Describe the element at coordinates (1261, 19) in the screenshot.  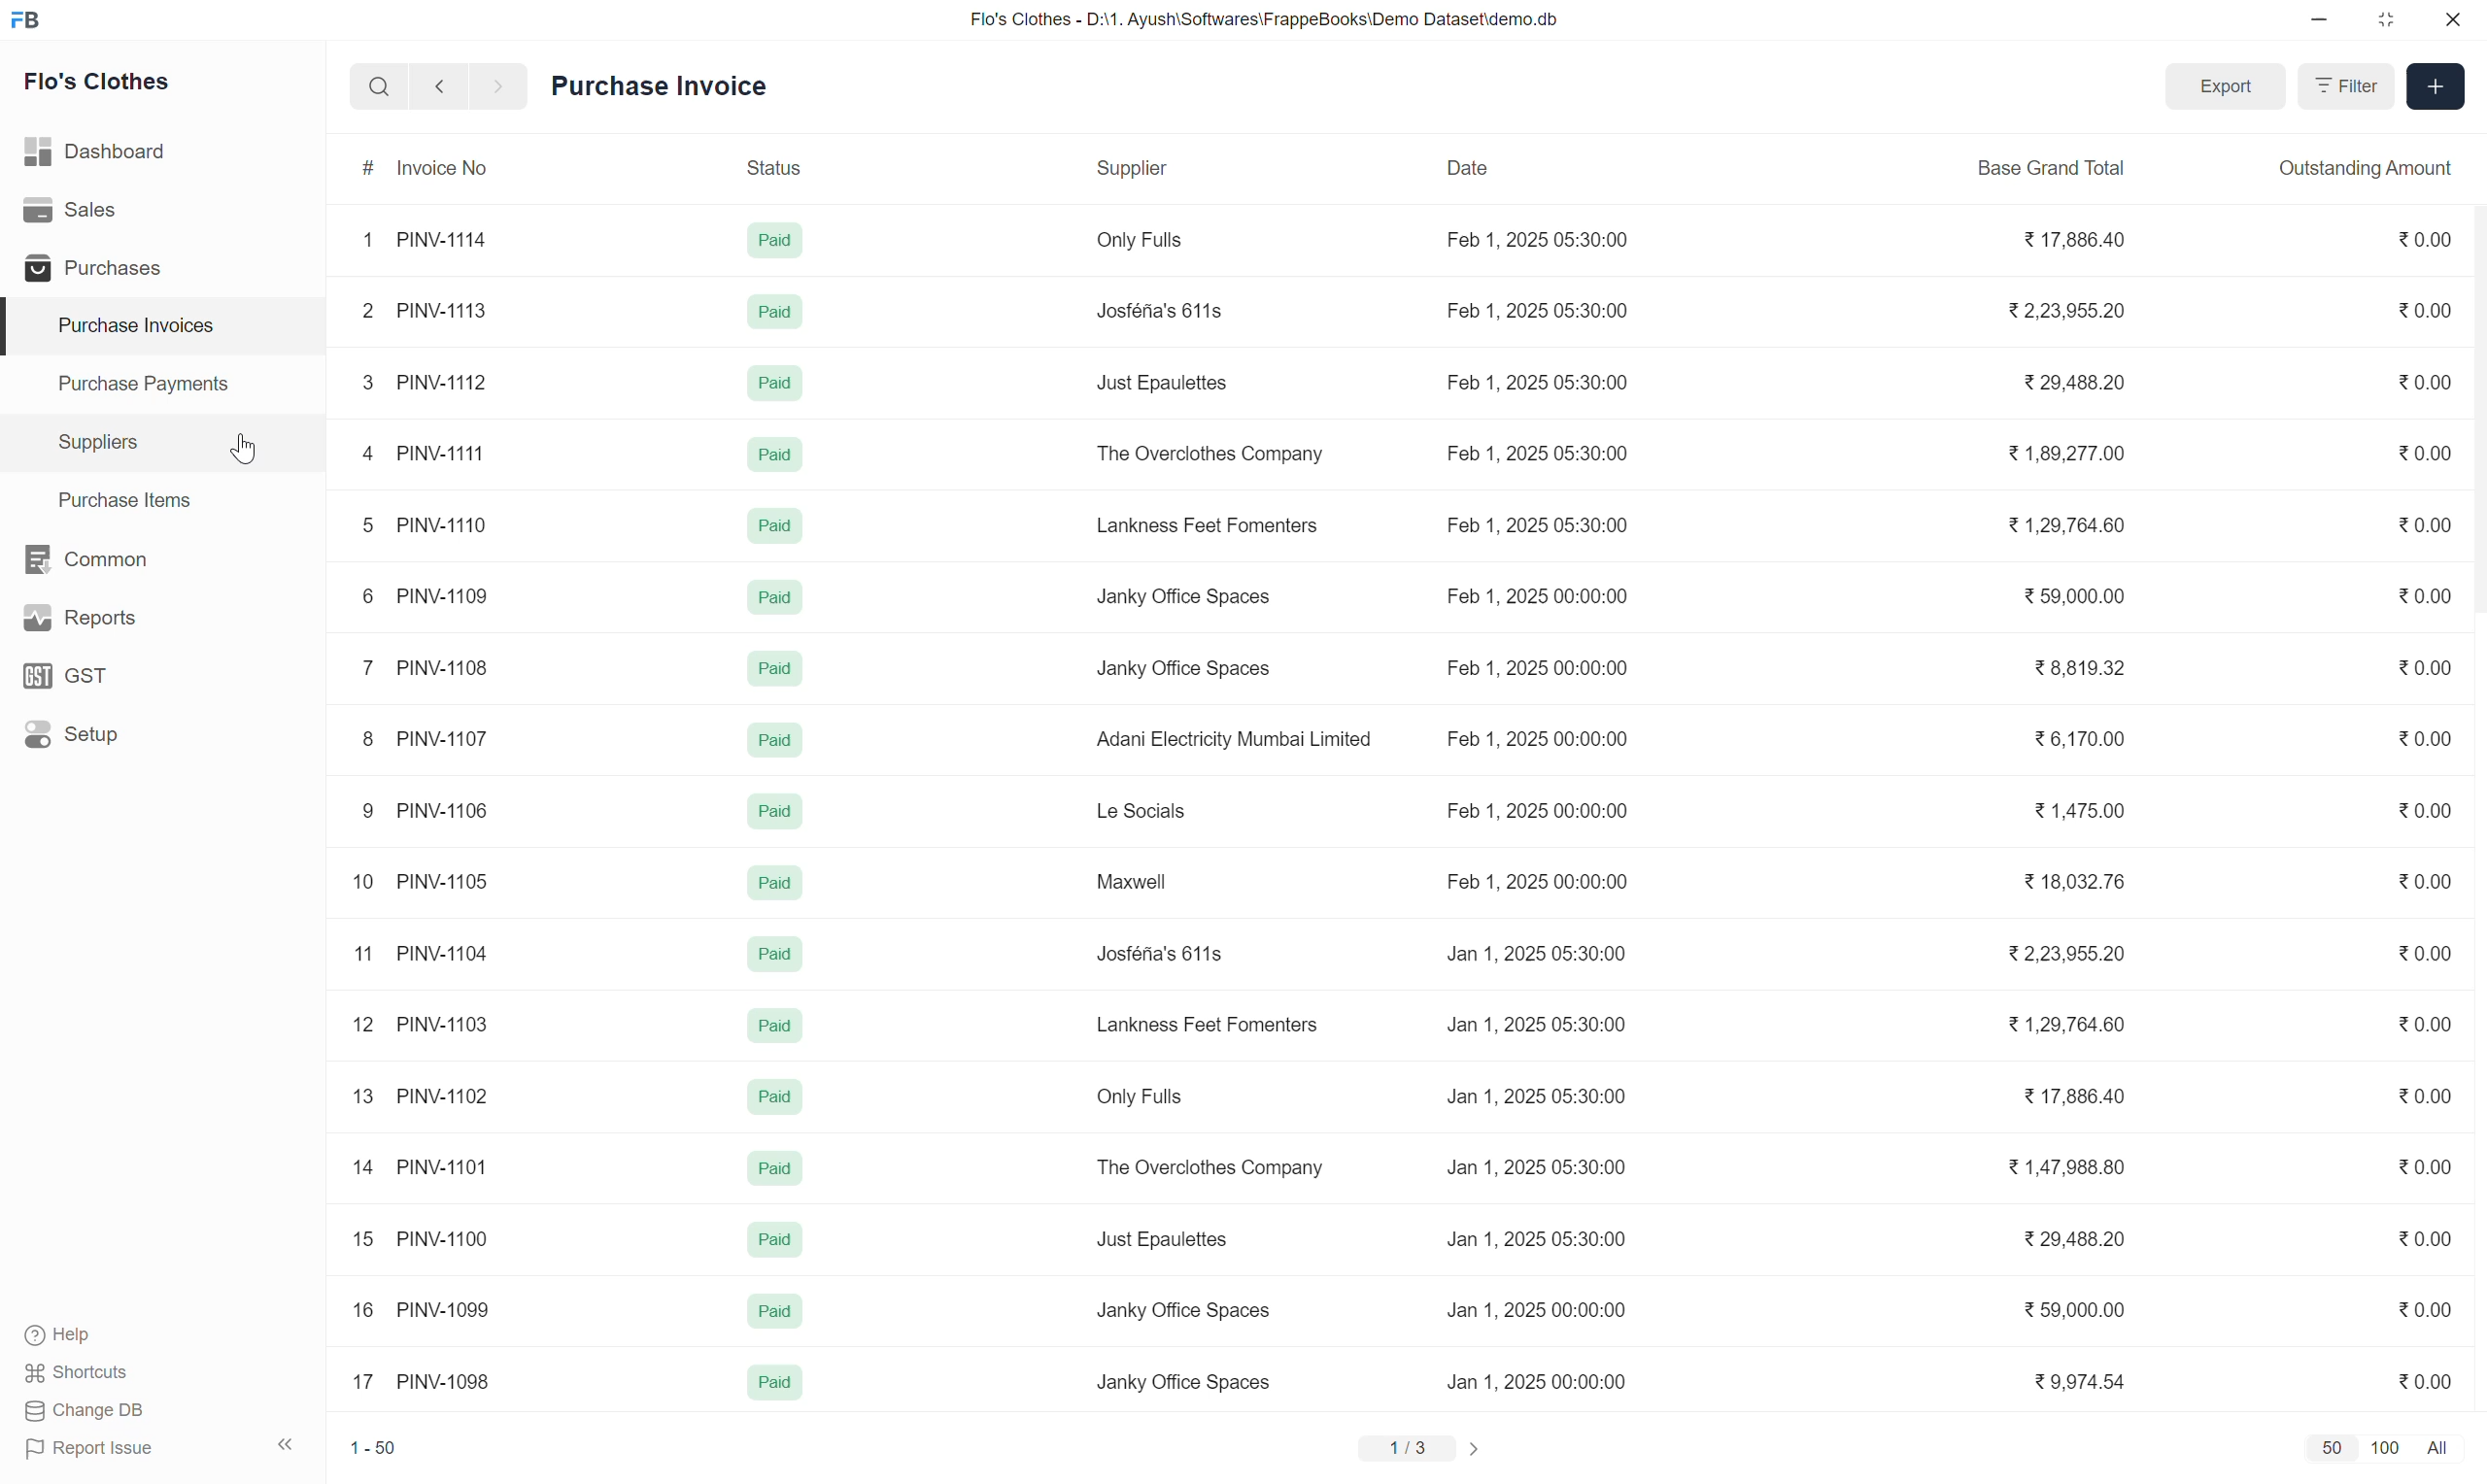
I see `Flo's Clothes - D:\1. Ayush\Softwares\FrappeBooks\Demo Dataset\demo.db` at that location.